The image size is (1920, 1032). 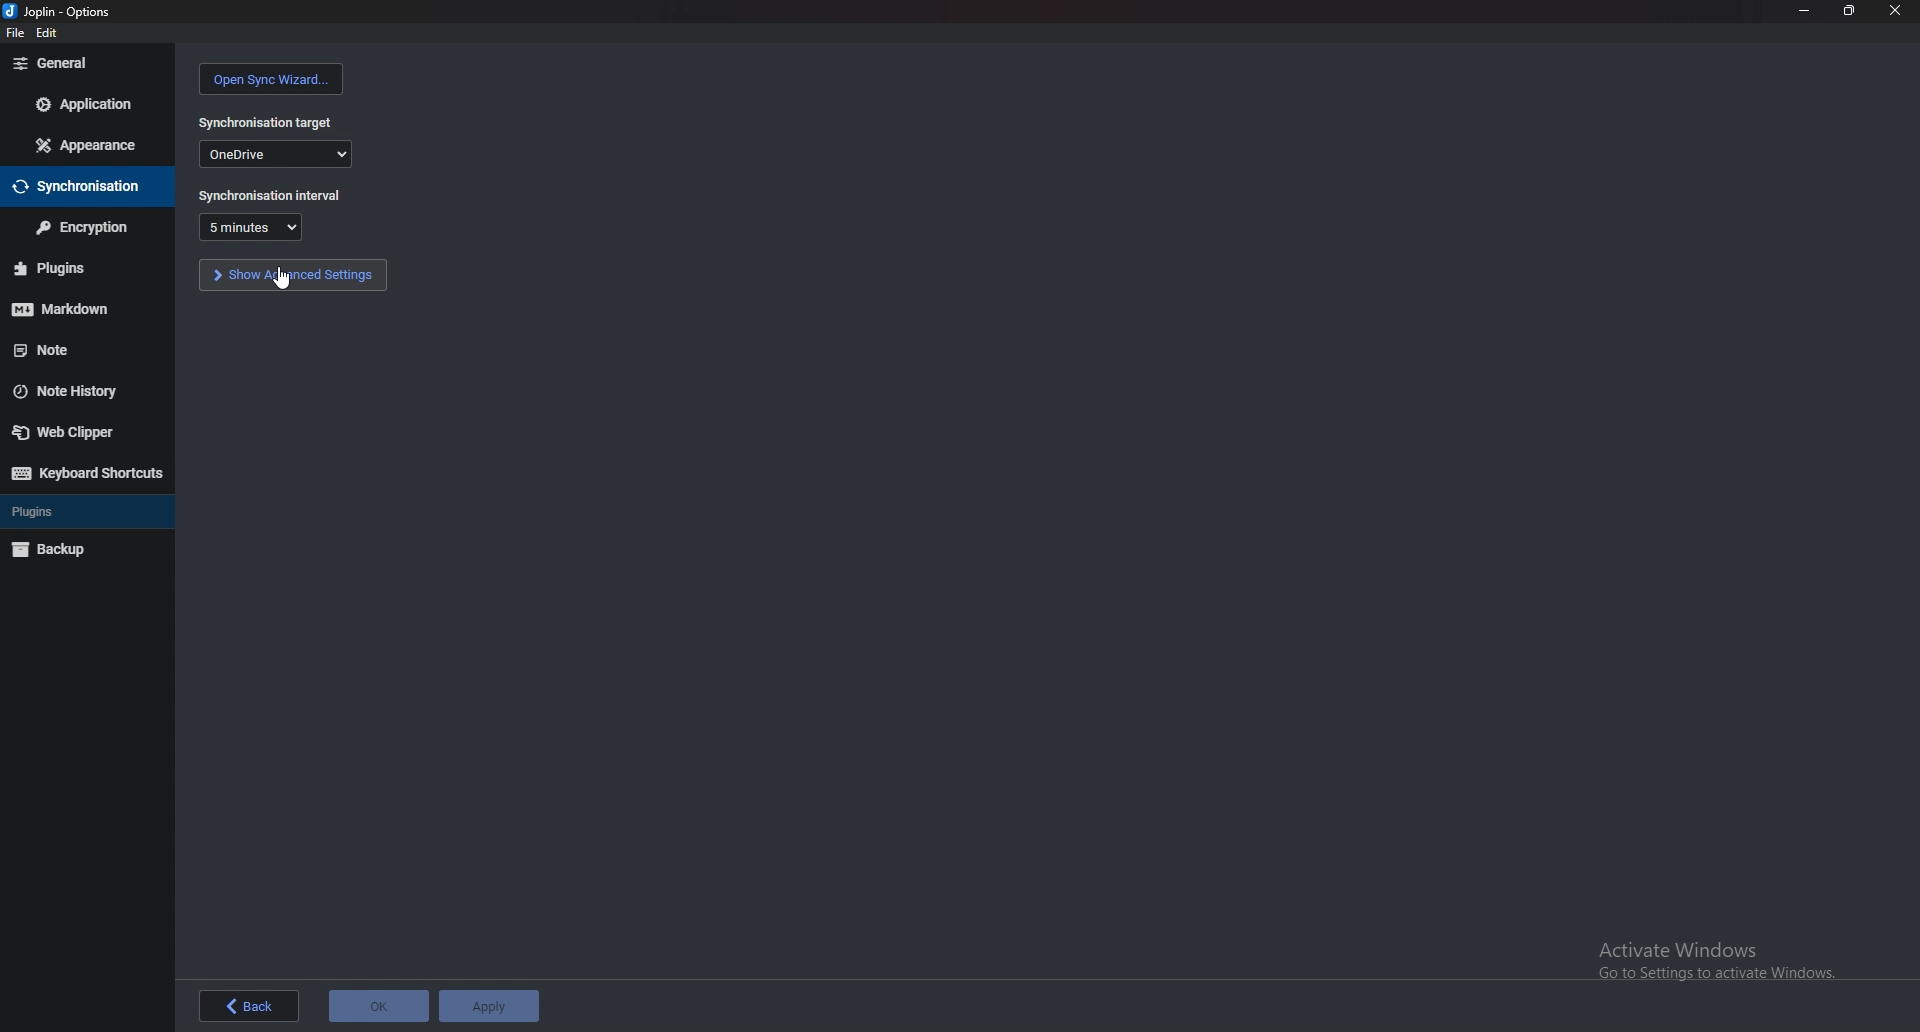 I want to click on file, so click(x=12, y=31).